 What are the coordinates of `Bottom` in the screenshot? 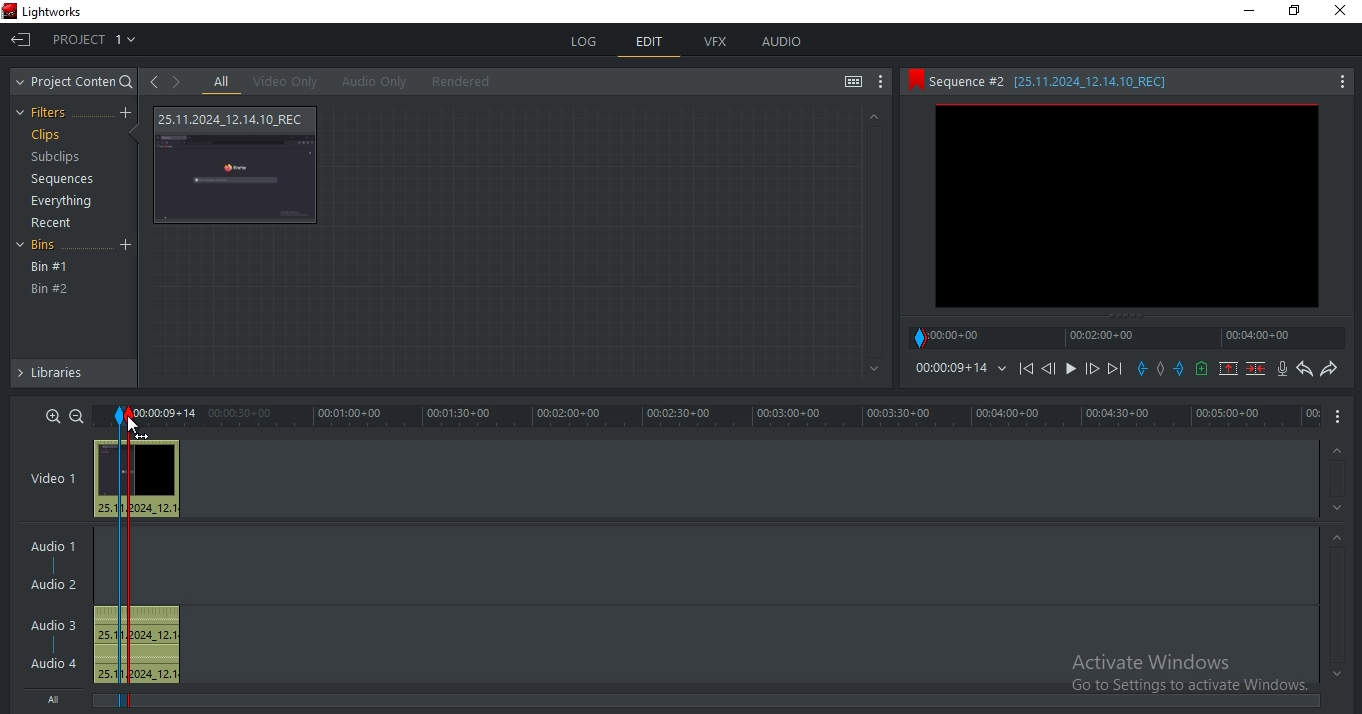 It's located at (871, 369).